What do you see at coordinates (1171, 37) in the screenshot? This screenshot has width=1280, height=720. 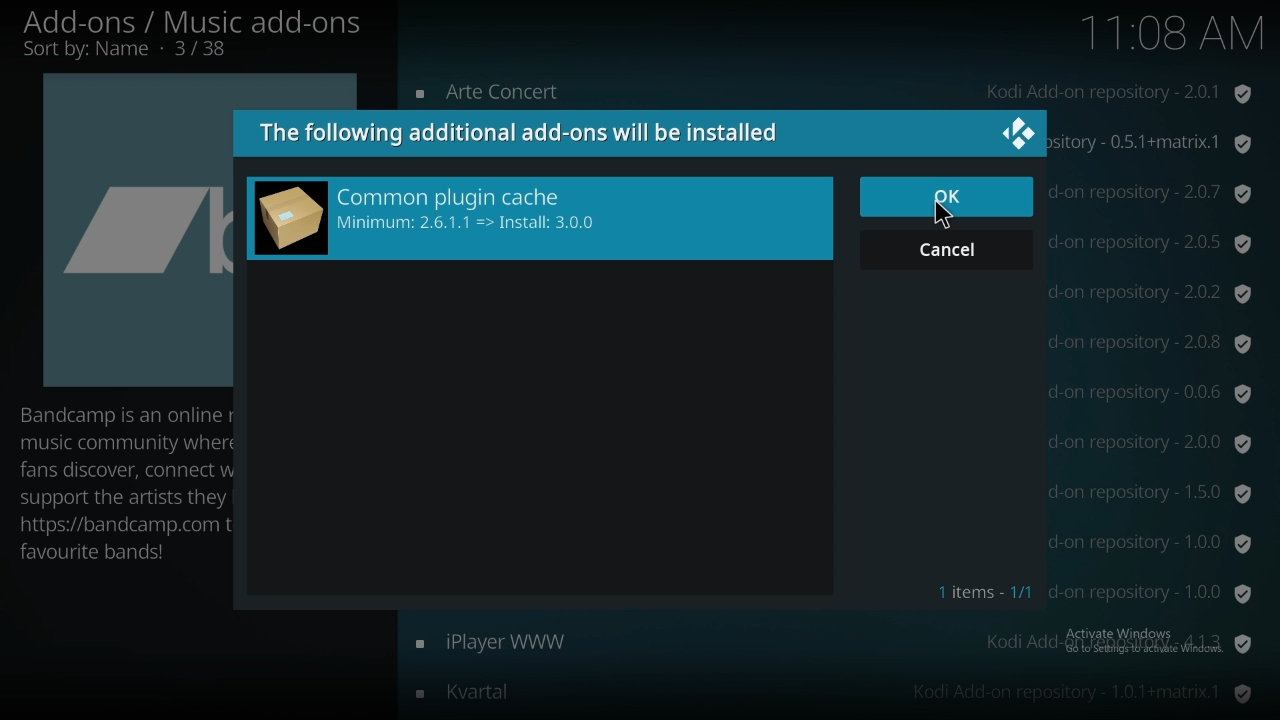 I see `time` at bounding box center [1171, 37].